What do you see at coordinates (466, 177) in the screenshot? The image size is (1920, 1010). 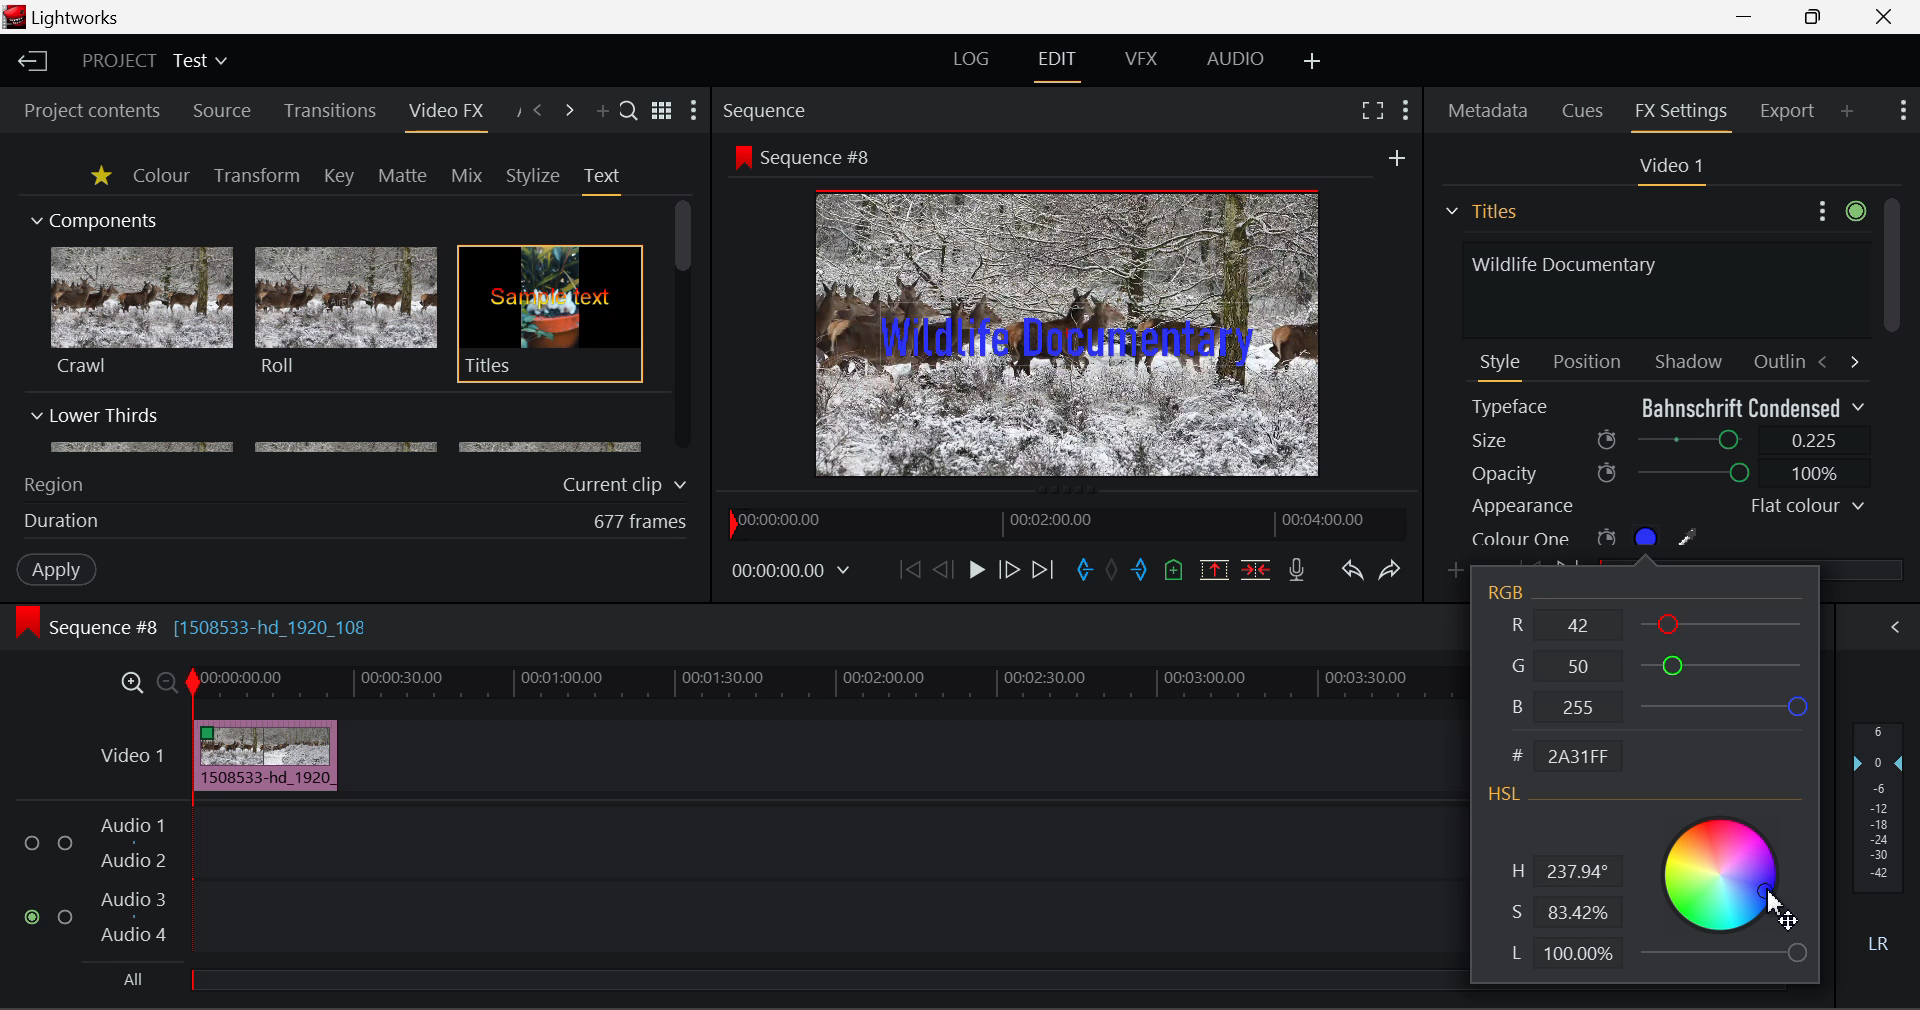 I see `Mix` at bounding box center [466, 177].